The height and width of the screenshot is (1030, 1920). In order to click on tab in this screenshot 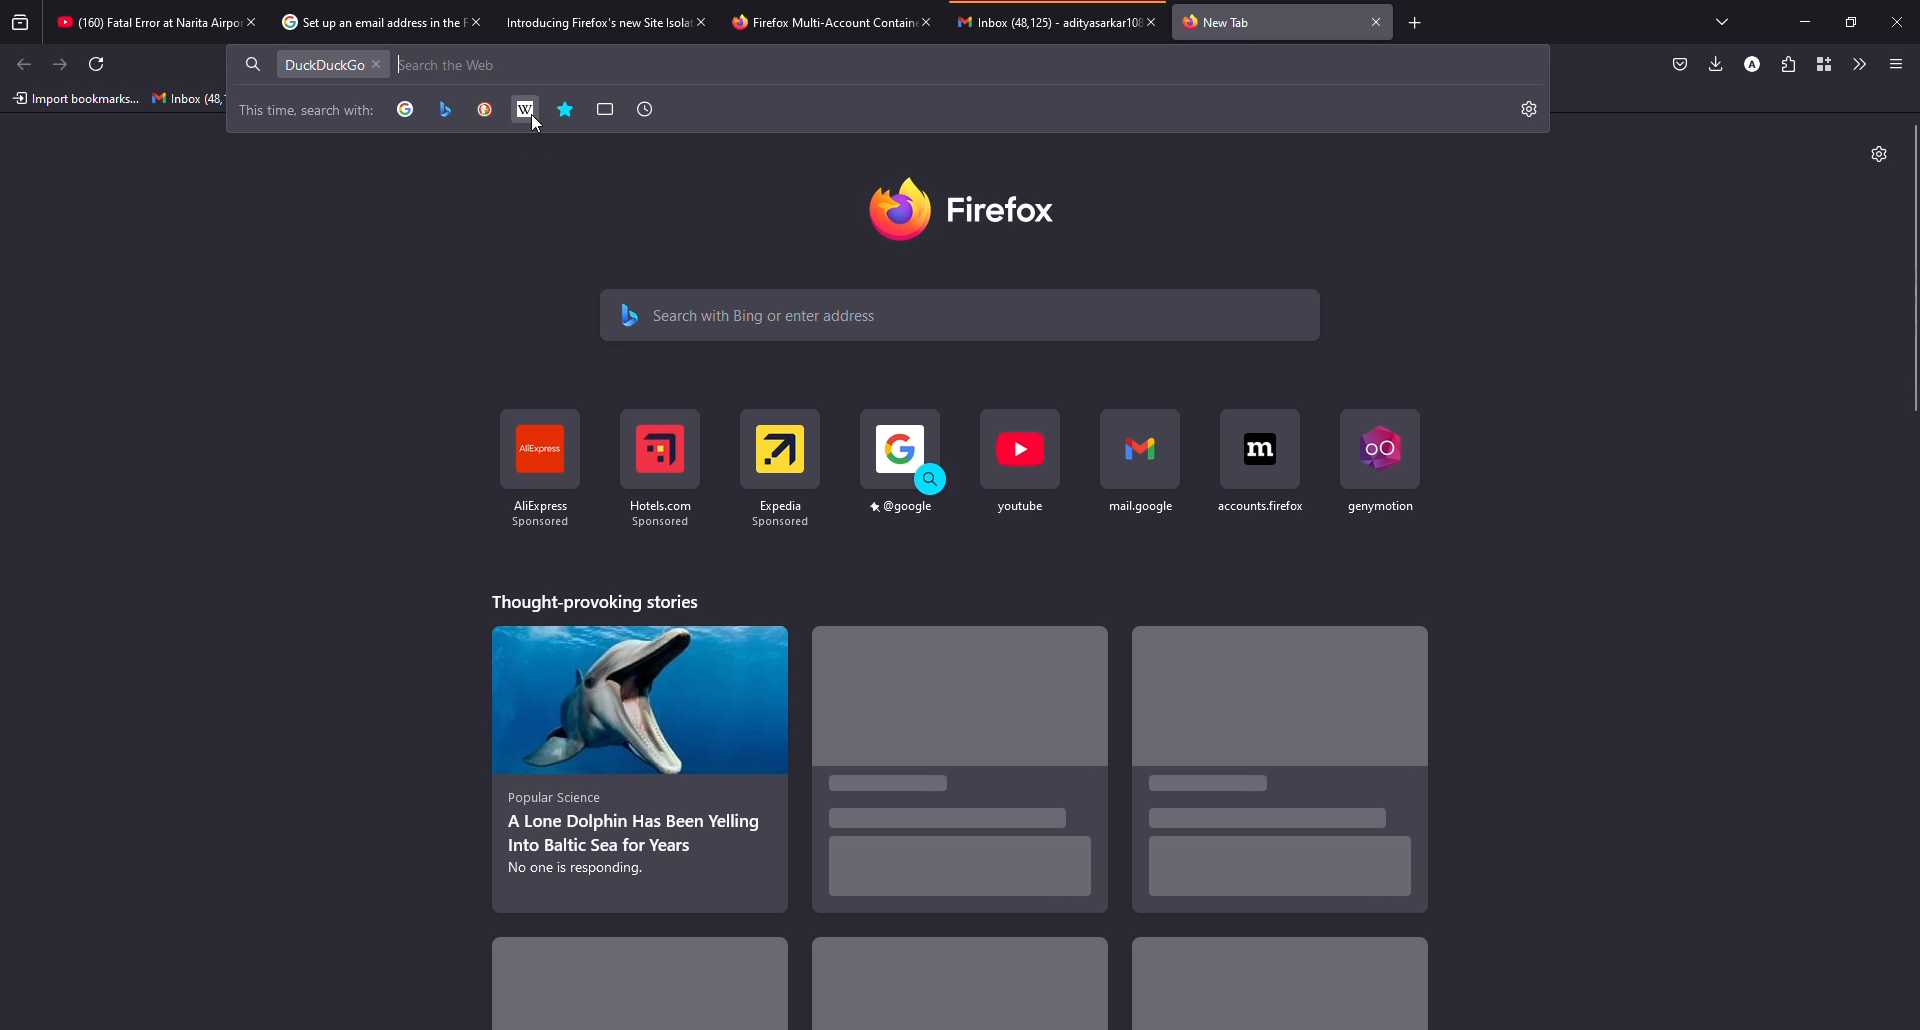, I will do `click(1219, 23)`.